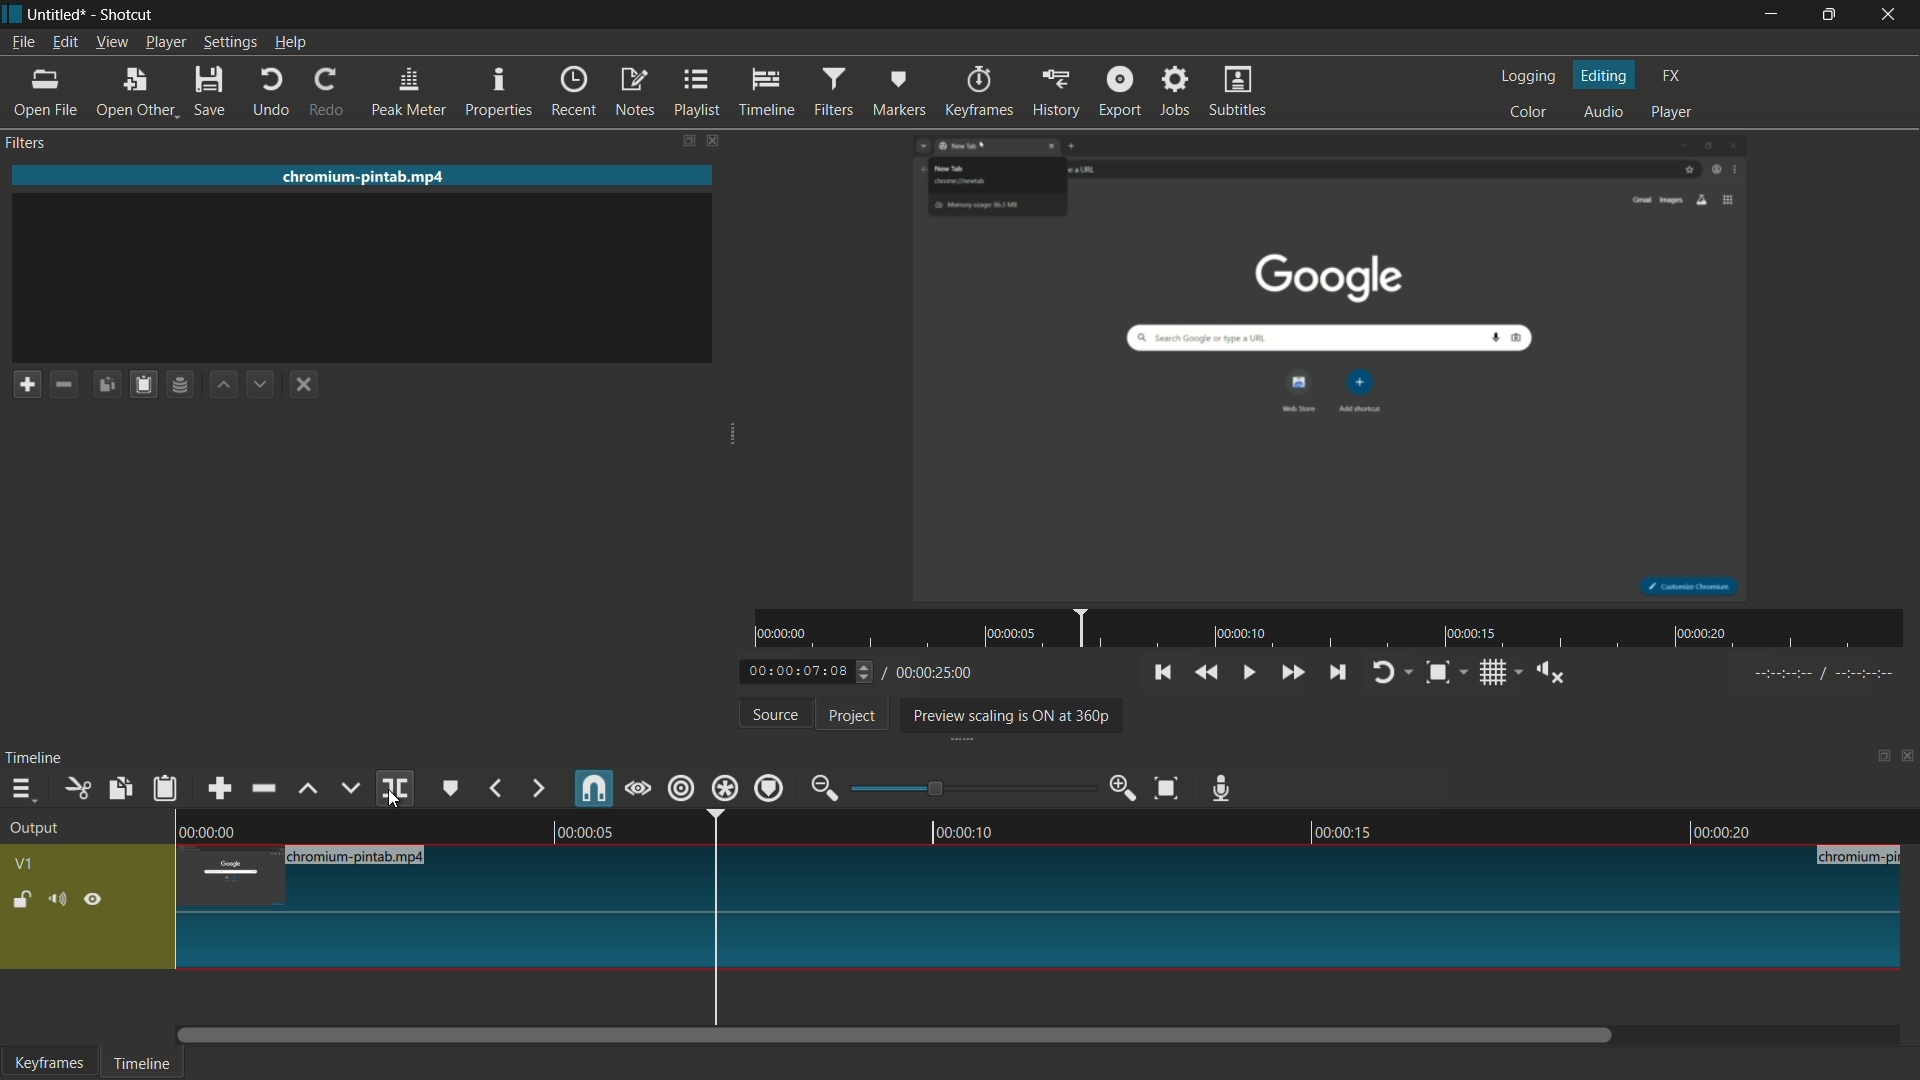 This screenshot has height=1080, width=1920. What do you see at coordinates (1055, 91) in the screenshot?
I see `history` at bounding box center [1055, 91].